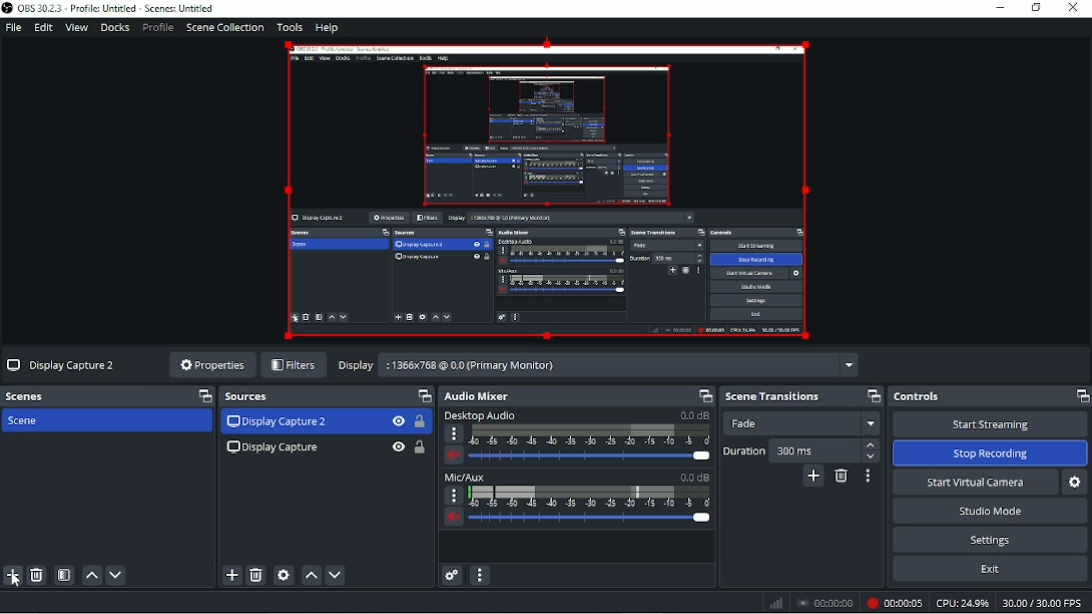 Image resolution: width=1092 pixels, height=614 pixels. I want to click on Display Capture 2, so click(279, 422).